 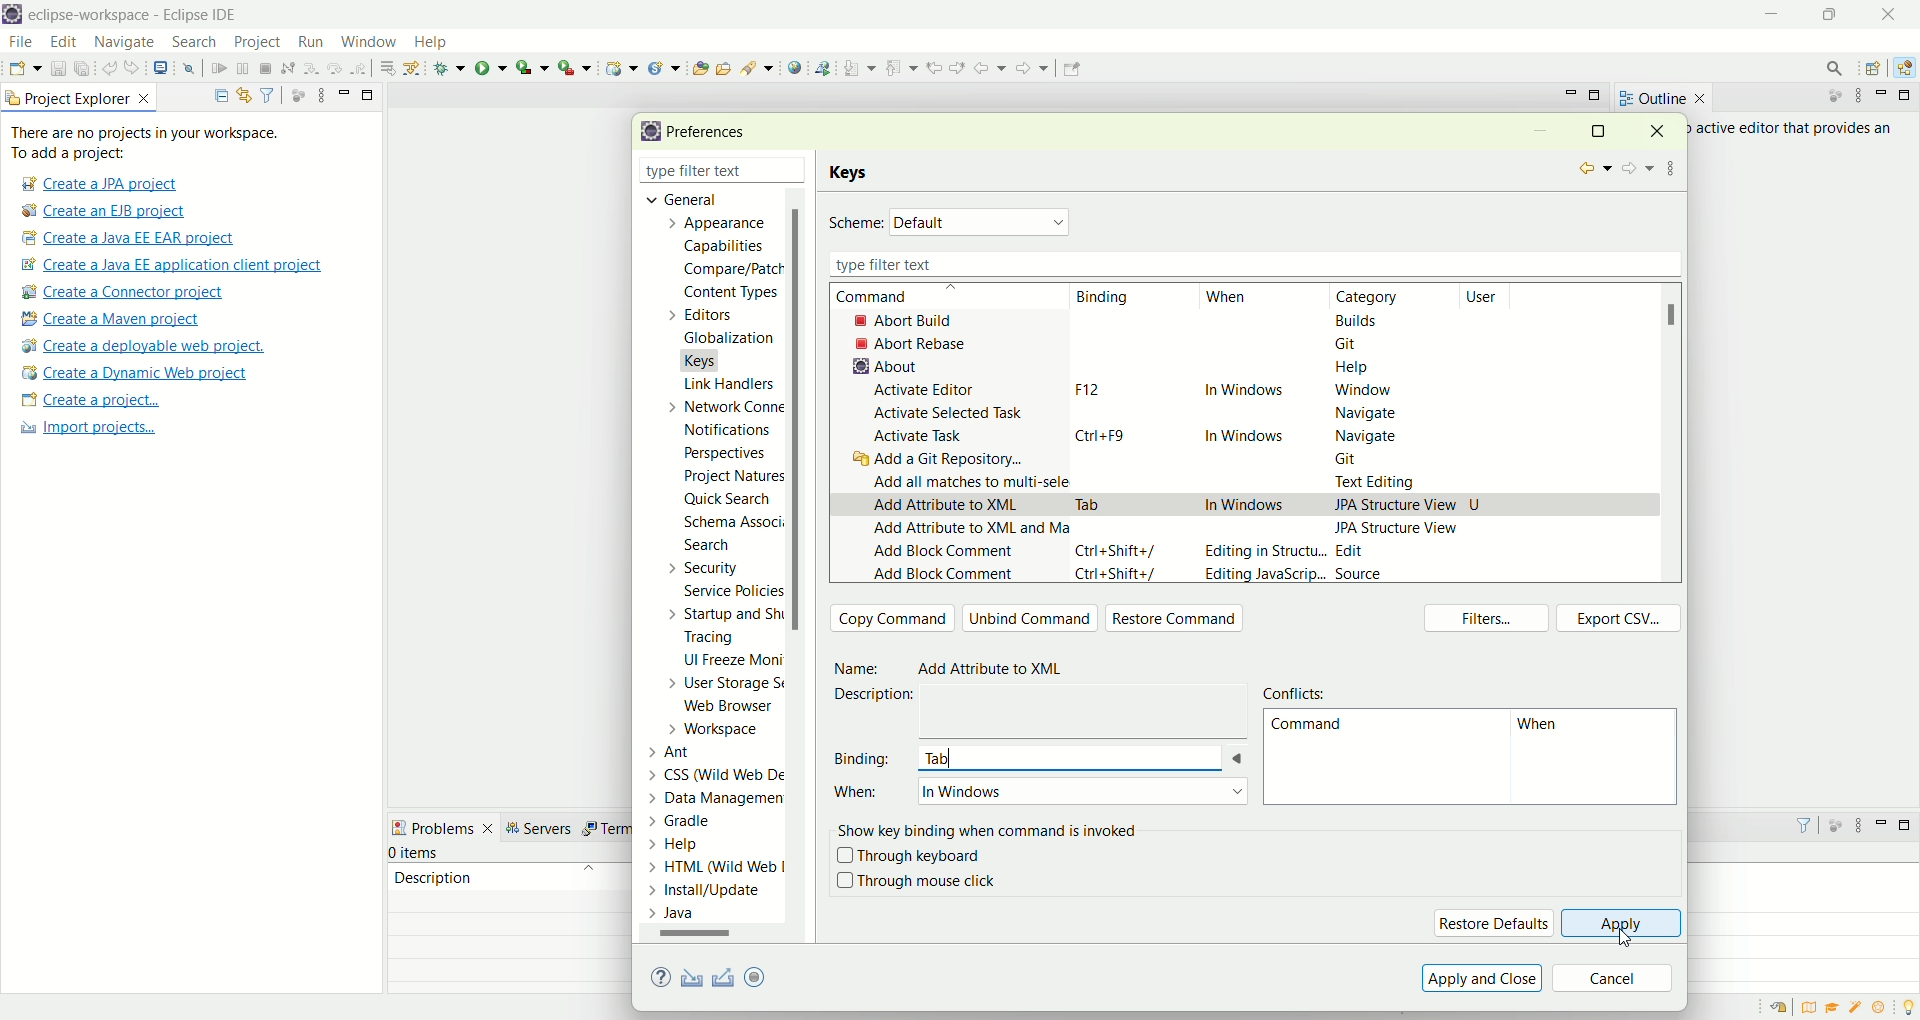 What do you see at coordinates (734, 429) in the screenshot?
I see `notifications` at bounding box center [734, 429].